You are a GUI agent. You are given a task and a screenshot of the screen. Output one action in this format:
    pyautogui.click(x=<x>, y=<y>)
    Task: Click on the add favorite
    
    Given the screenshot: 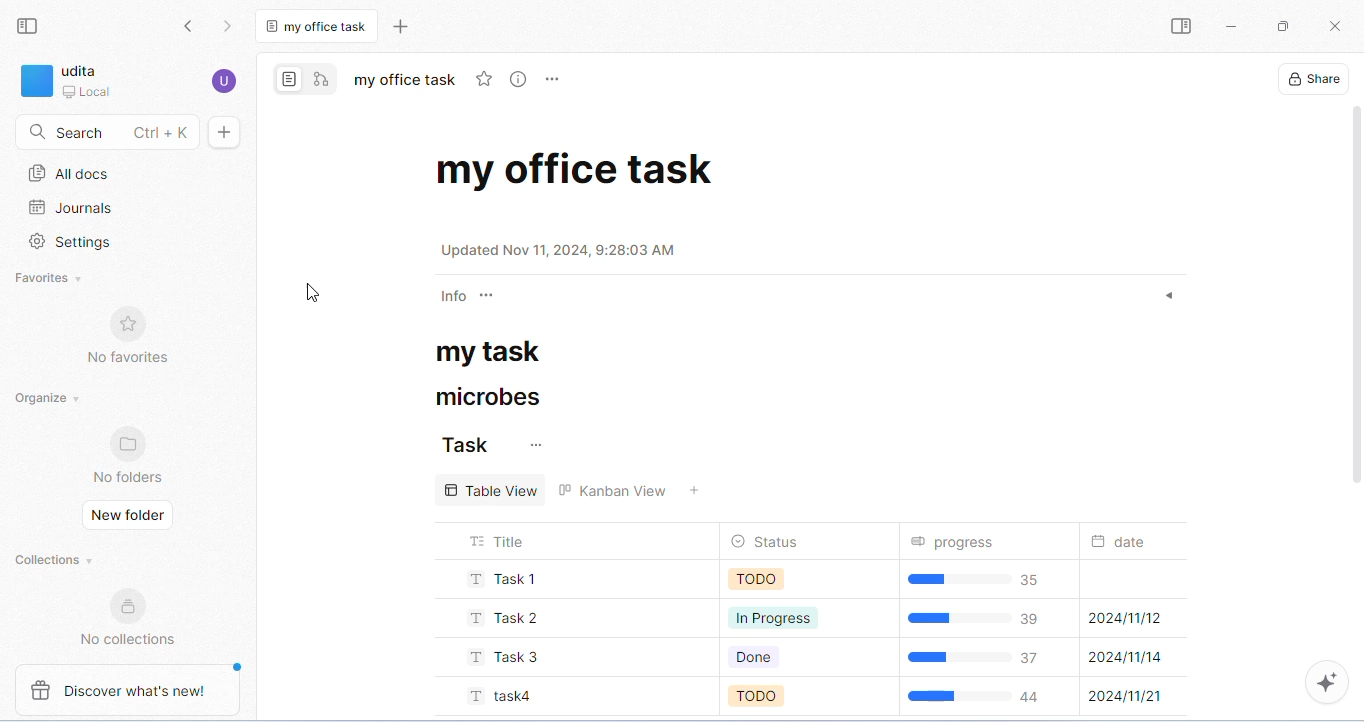 What is the action you would take?
    pyautogui.click(x=487, y=79)
    